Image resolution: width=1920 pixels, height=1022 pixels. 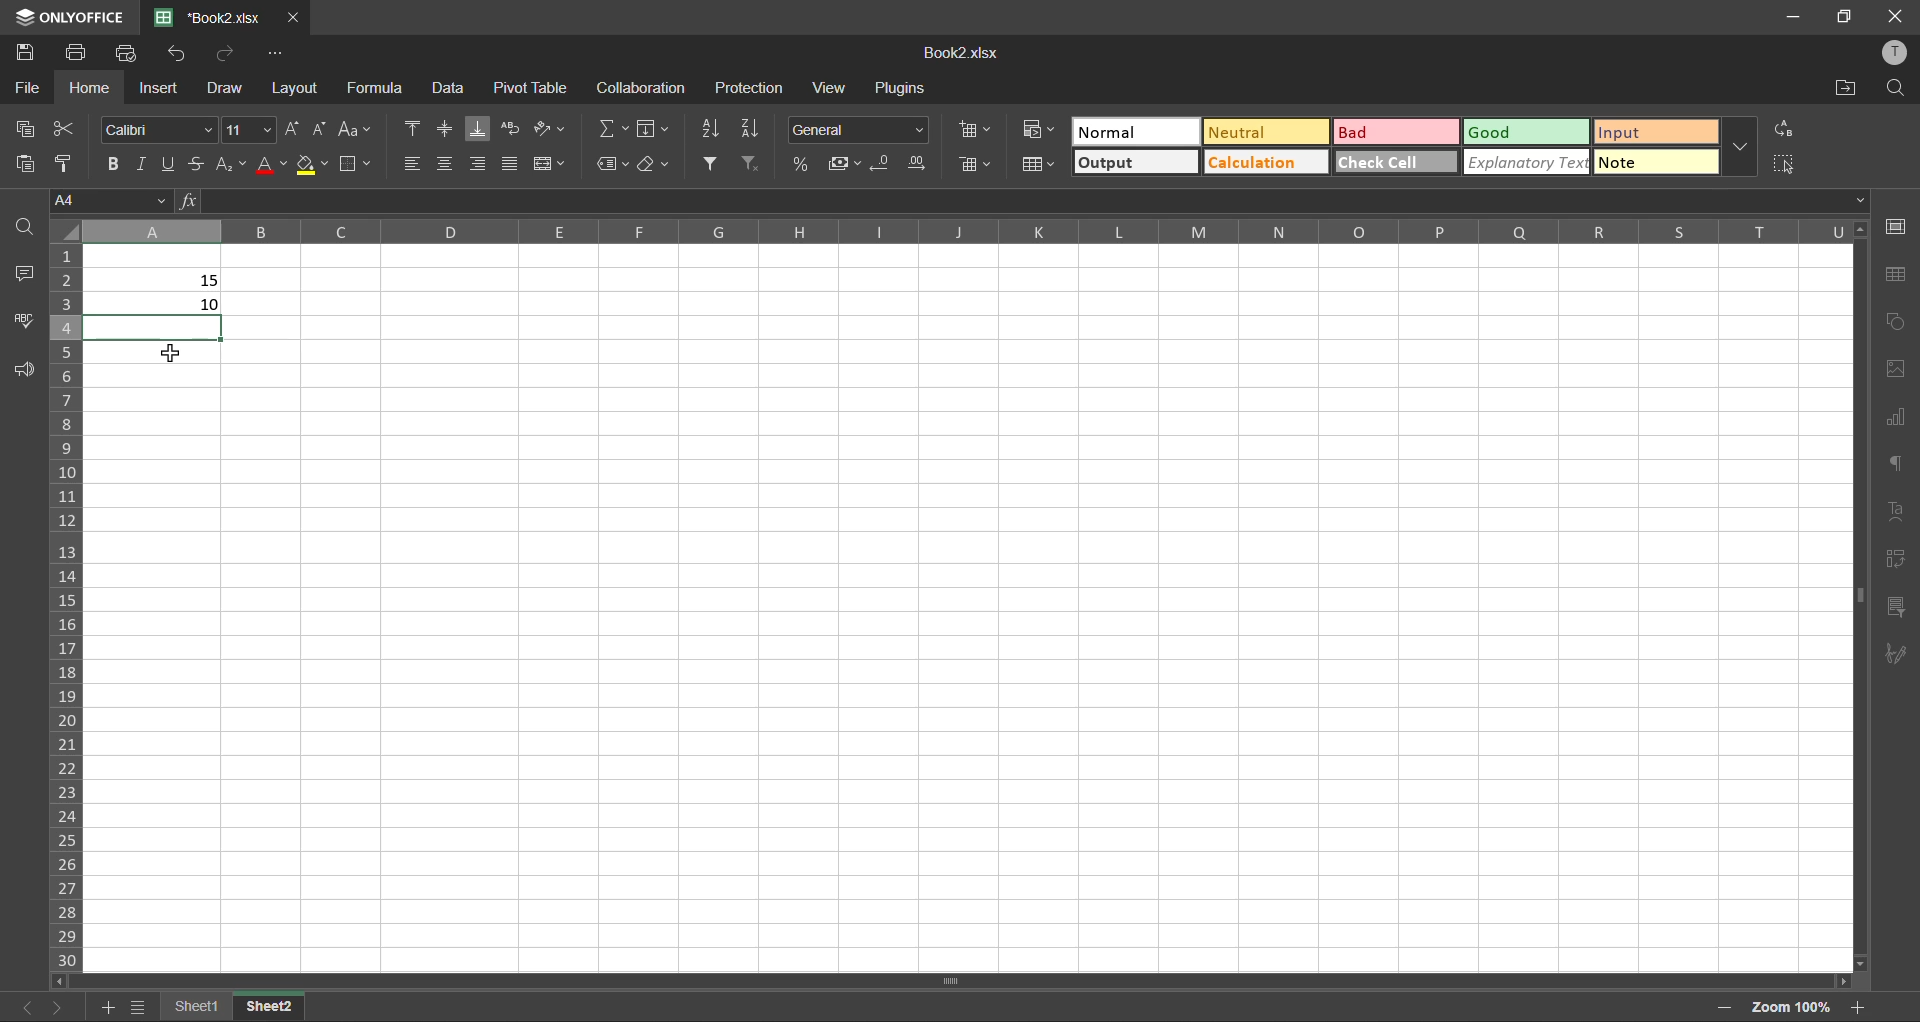 I want to click on clear all, so click(x=656, y=166).